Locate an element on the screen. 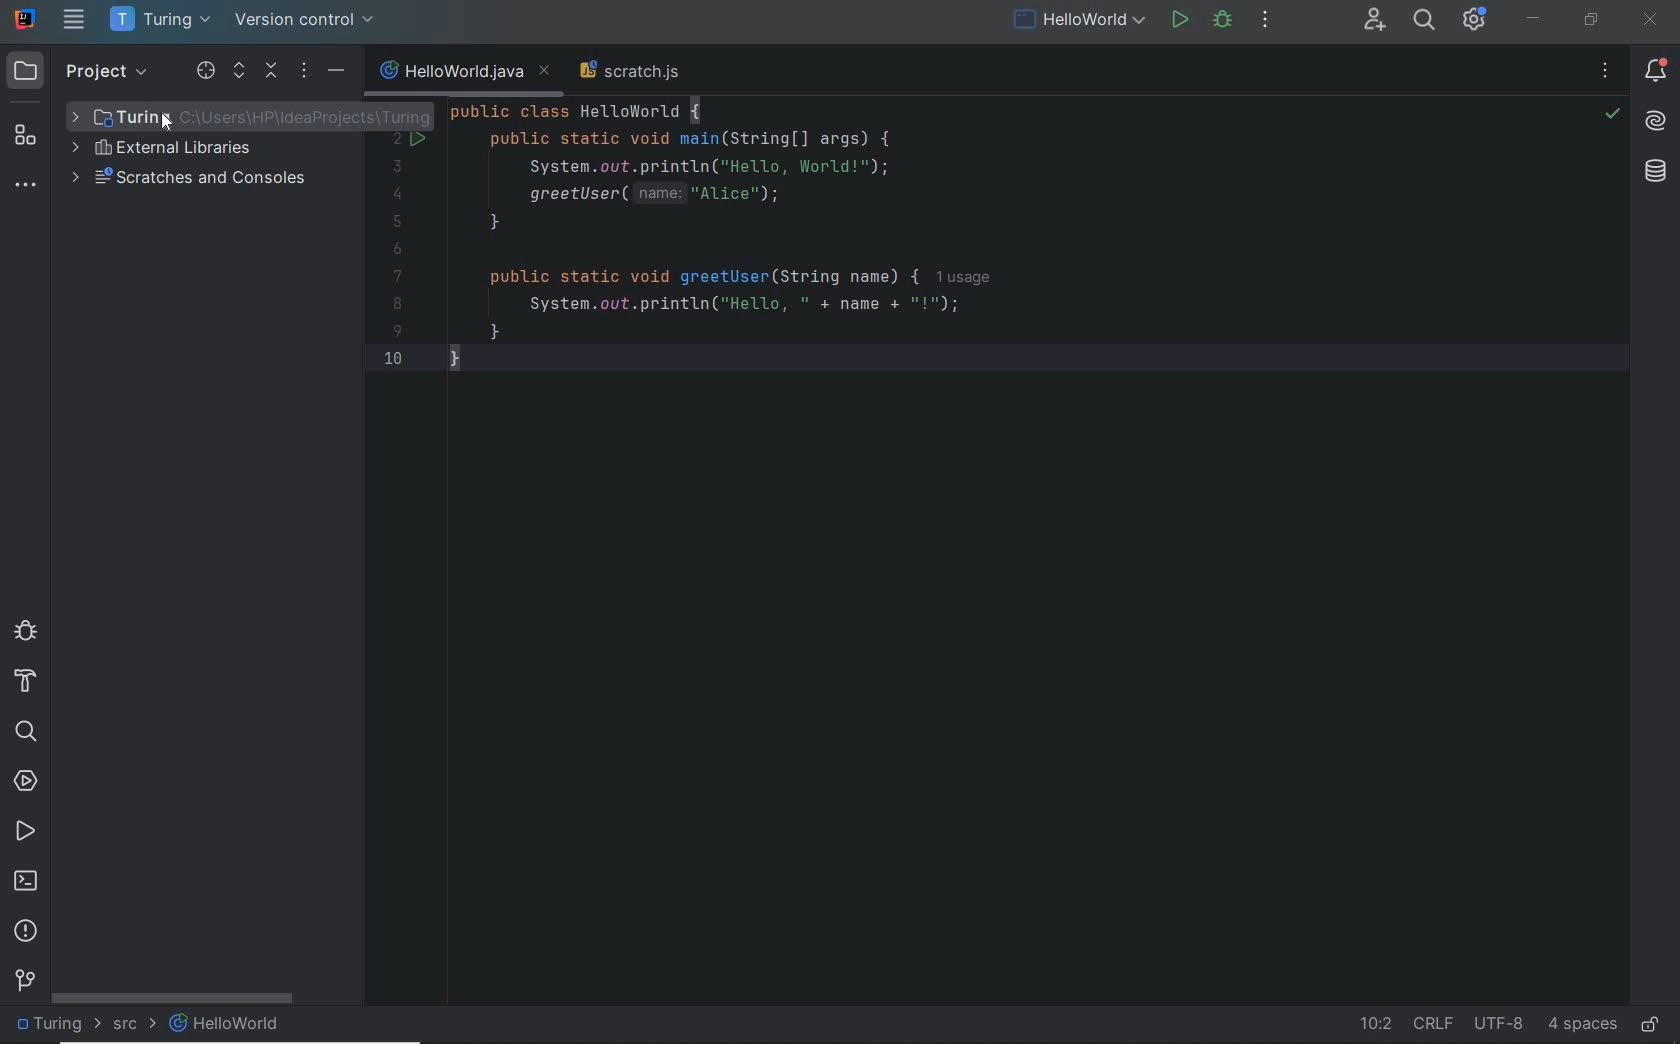 Image resolution: width=1680 pixels, height=1044 pixels. file name is located at coordinates (1080, 22).